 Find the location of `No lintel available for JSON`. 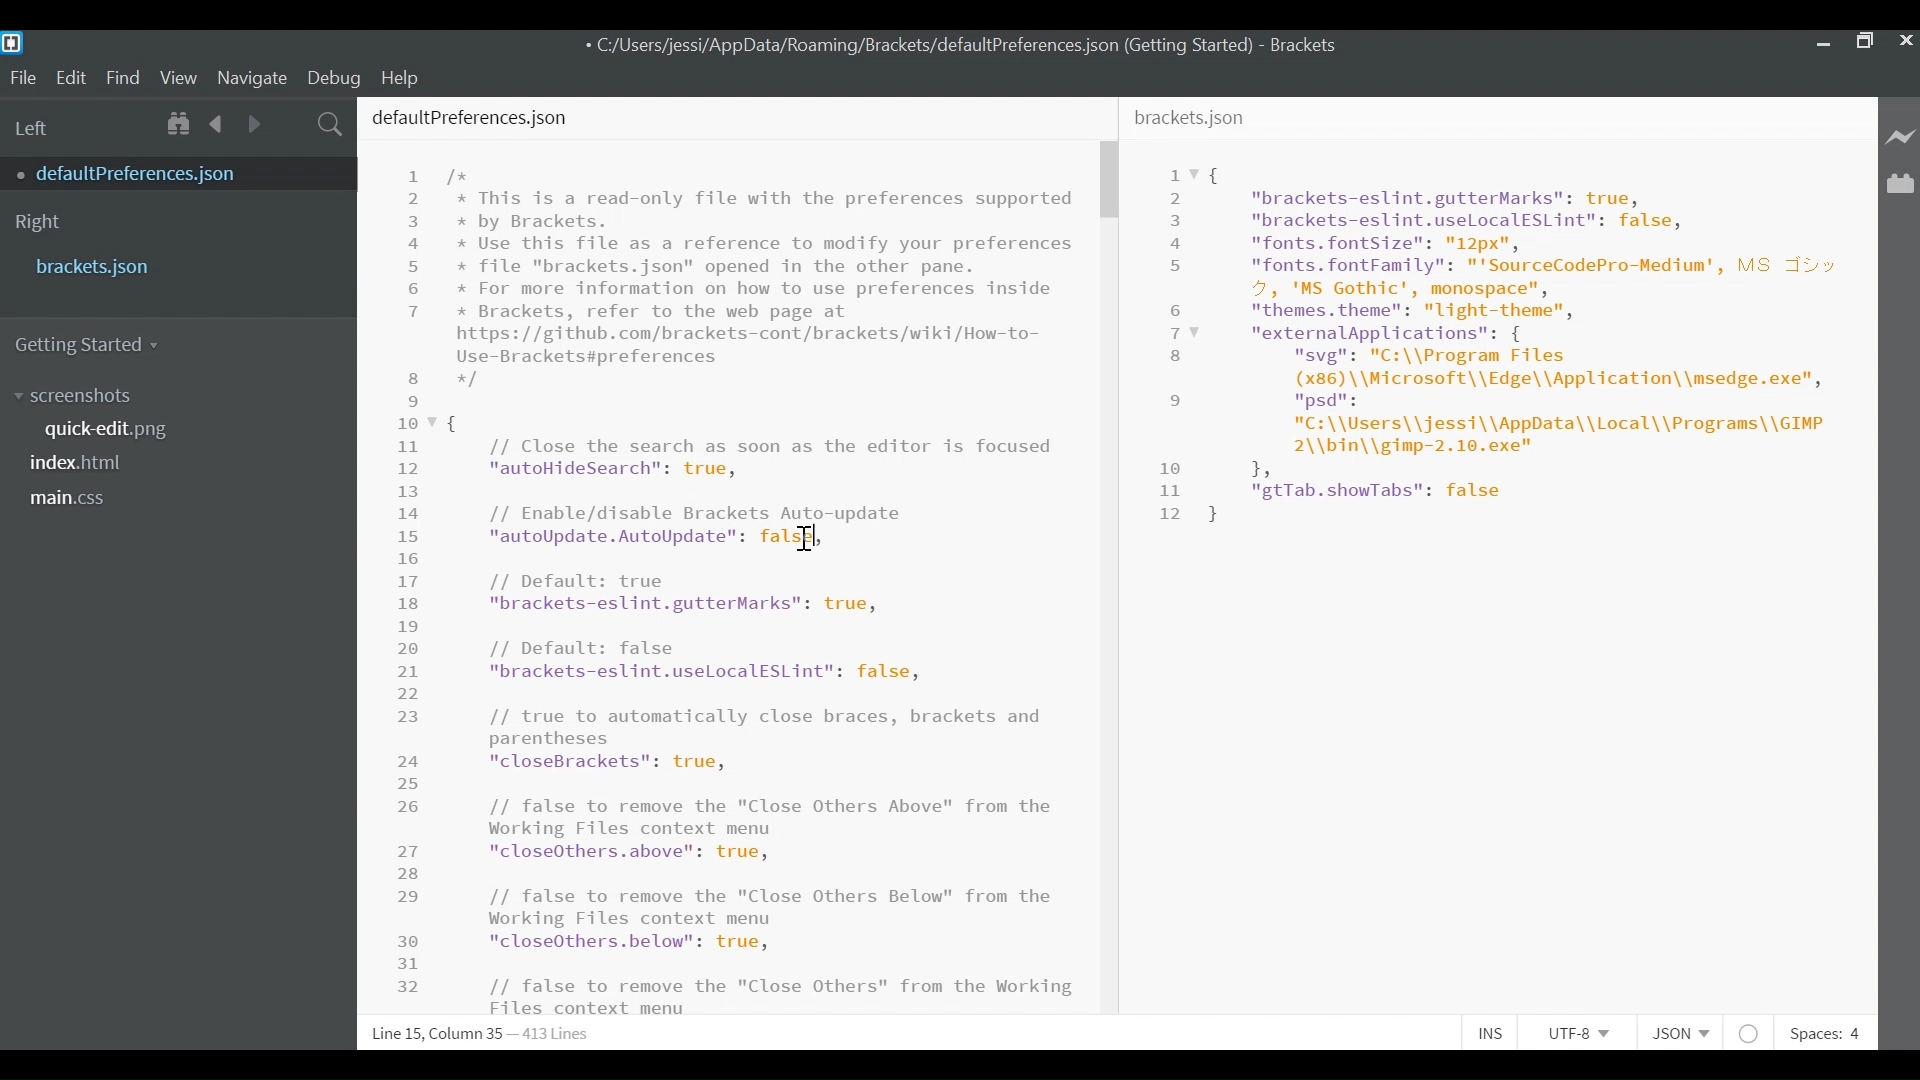

No lintel available for JSON is located at coordinates (1750, 1033).